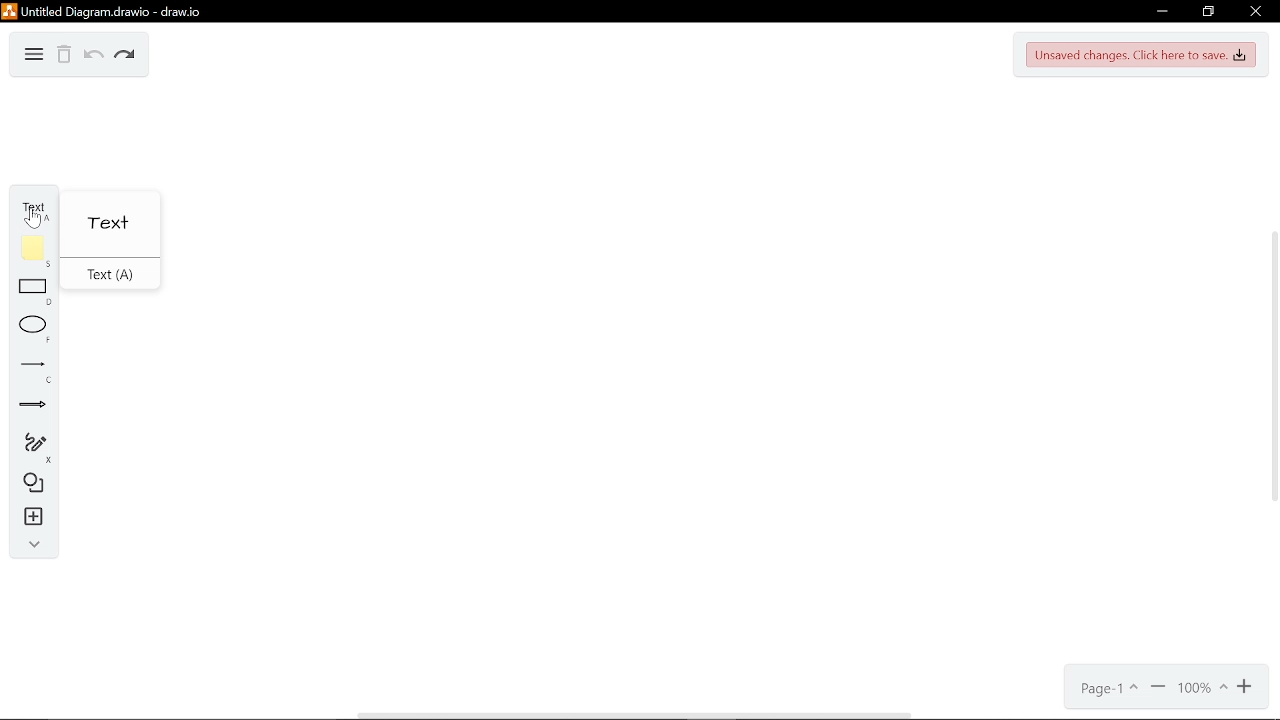  Describe the element at coordinates (103, 11) in the screenshot. I see `Current window` at that location.